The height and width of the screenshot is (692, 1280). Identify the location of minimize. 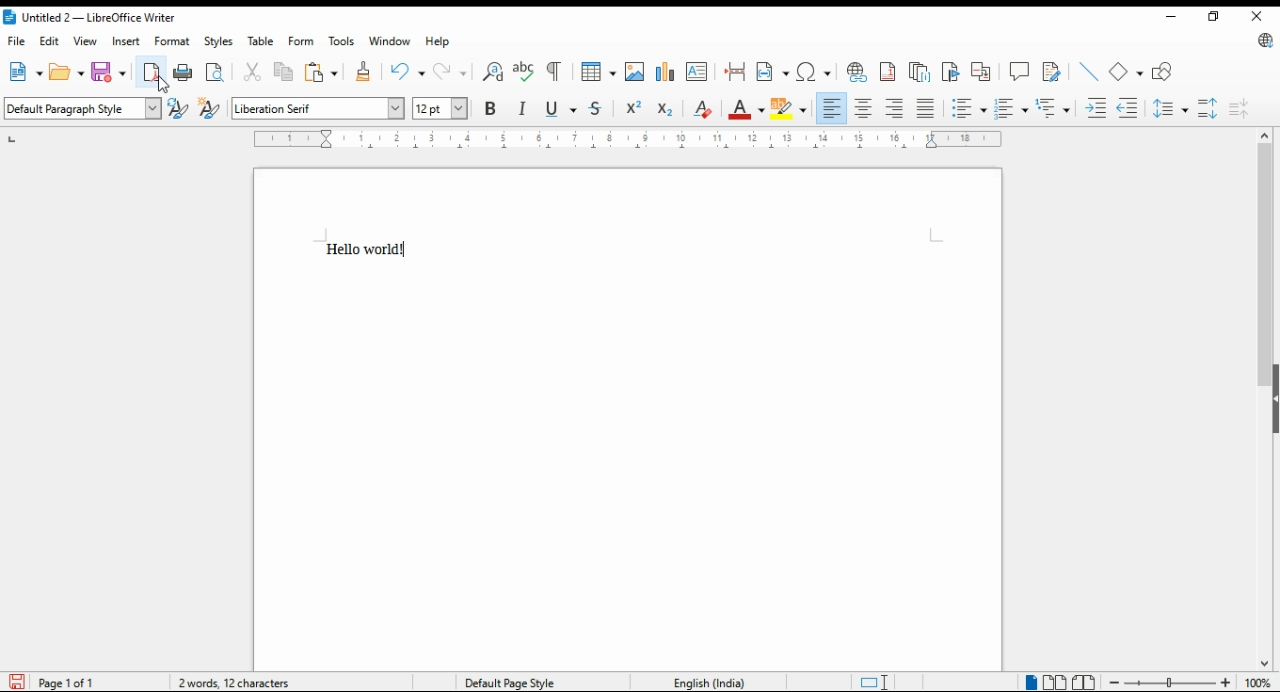
(1173, 16).